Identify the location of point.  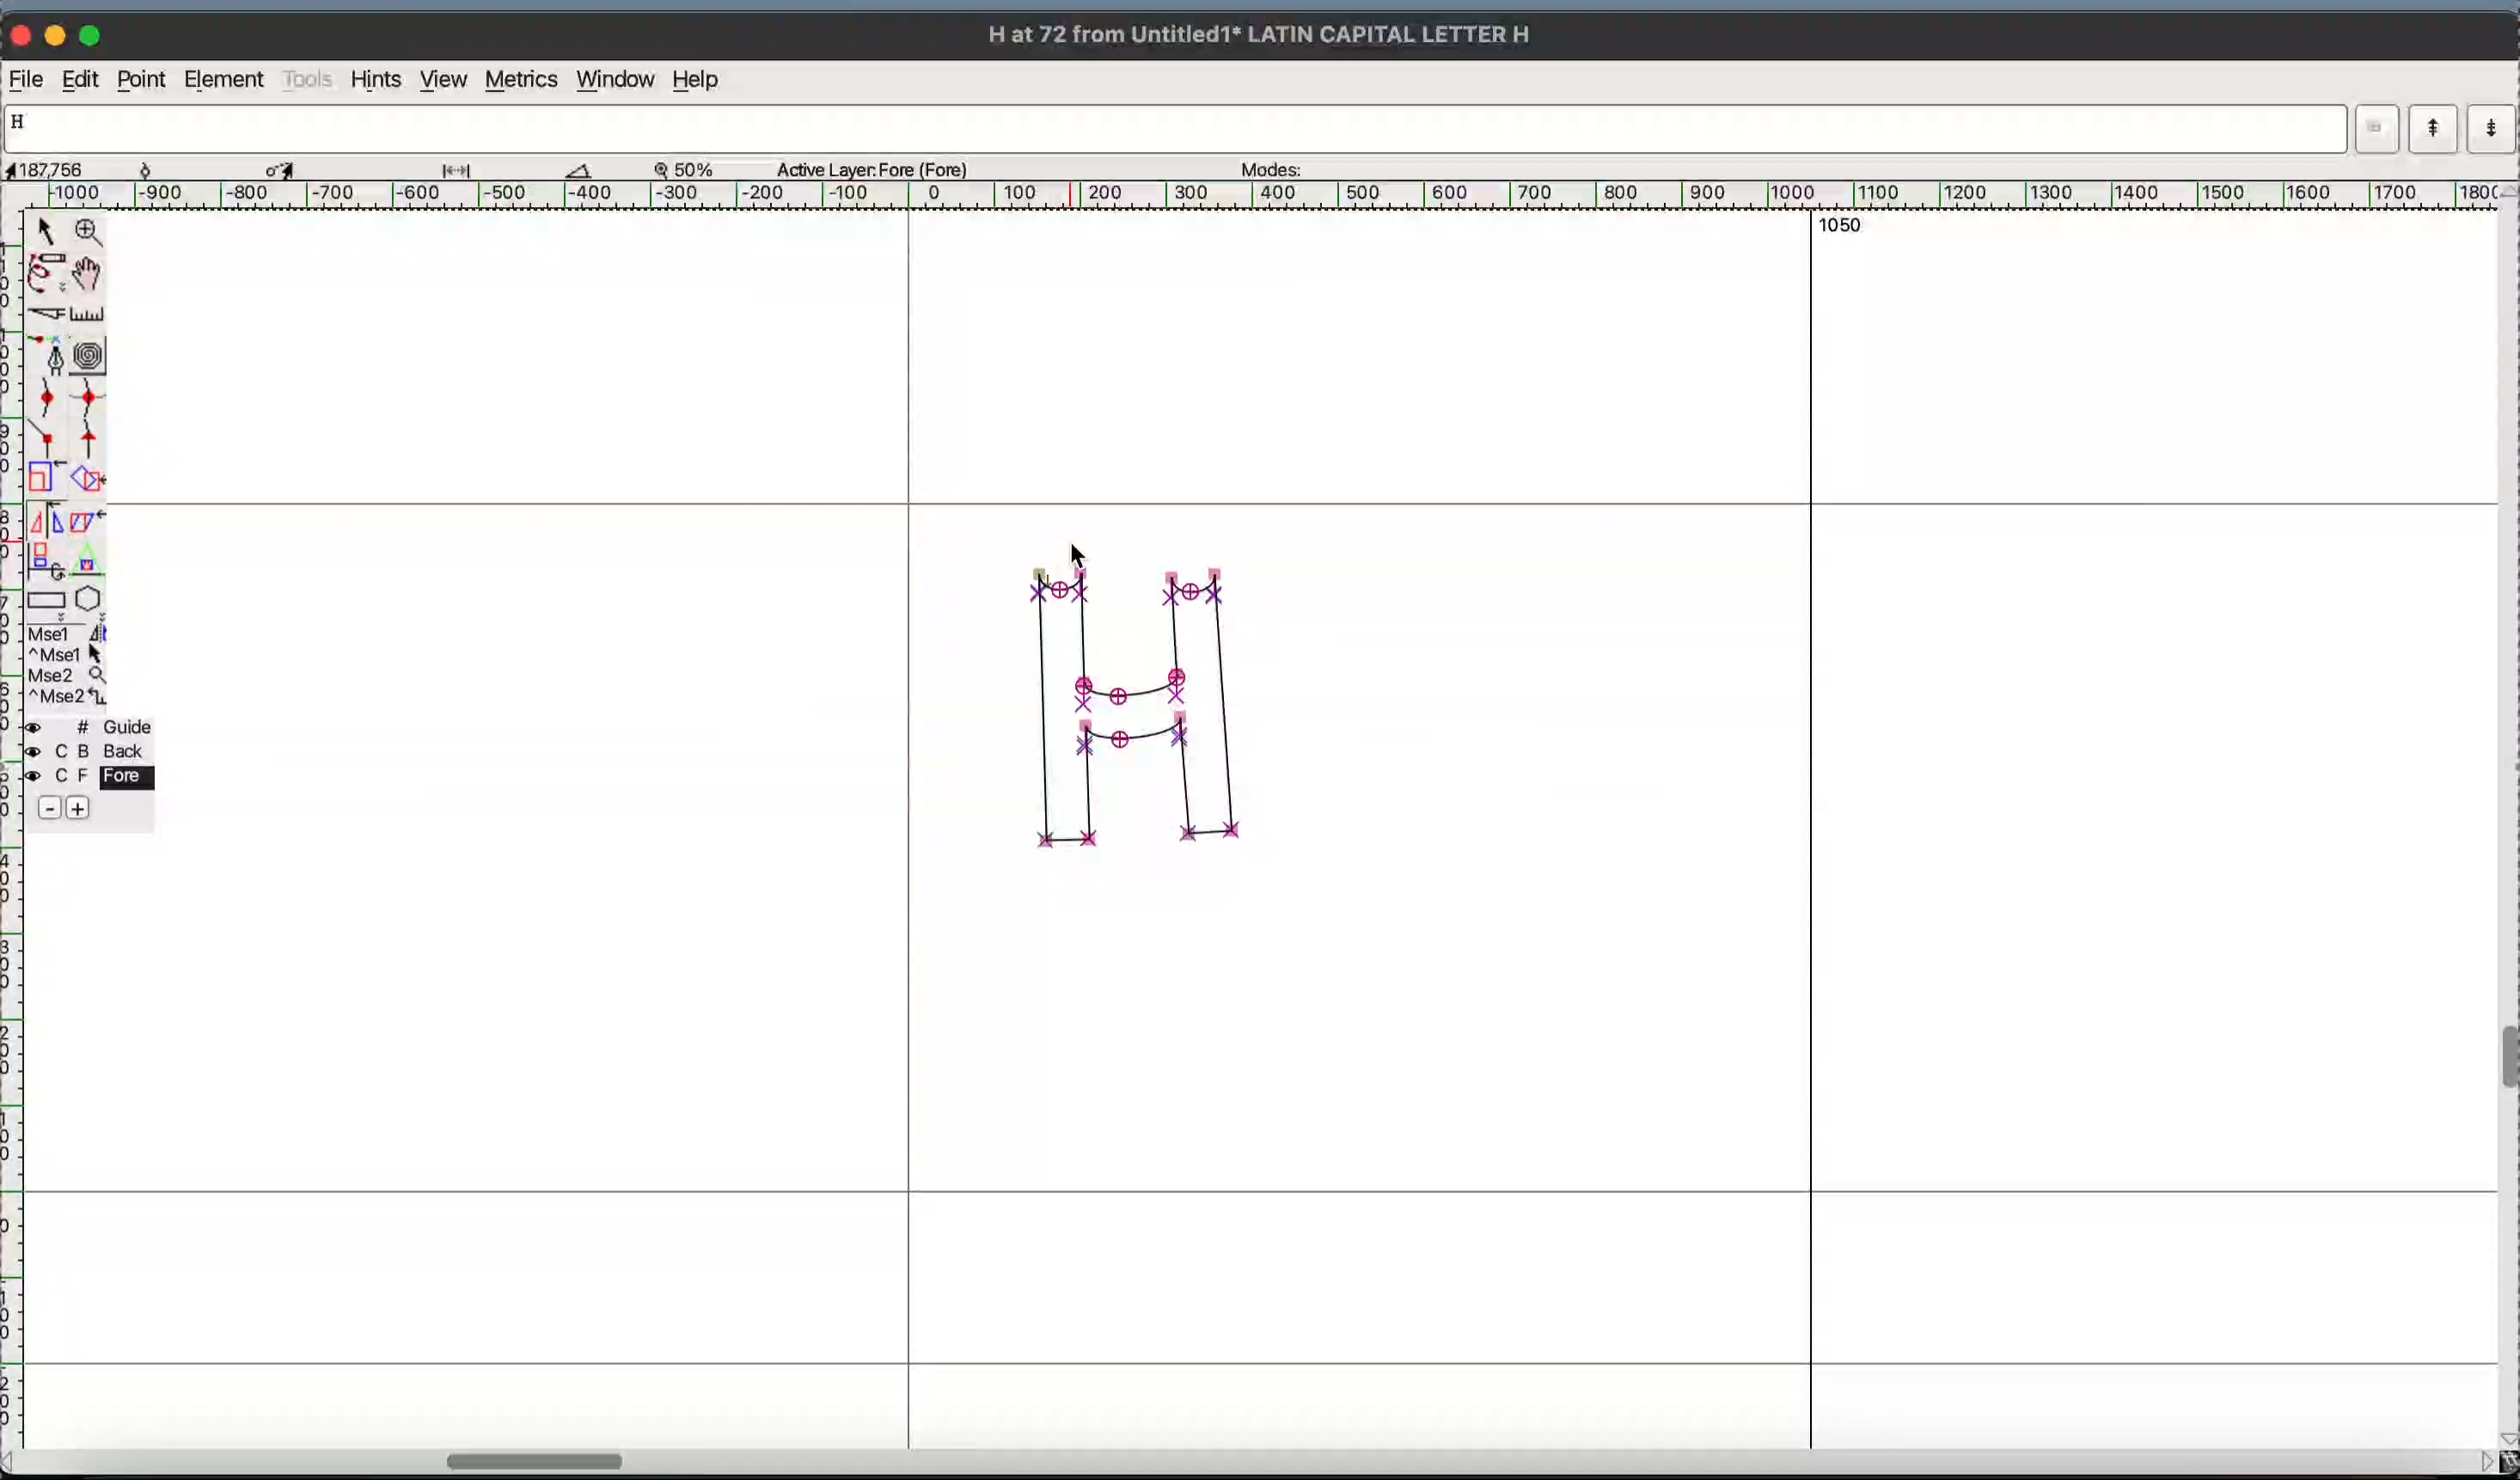
(46, 229).